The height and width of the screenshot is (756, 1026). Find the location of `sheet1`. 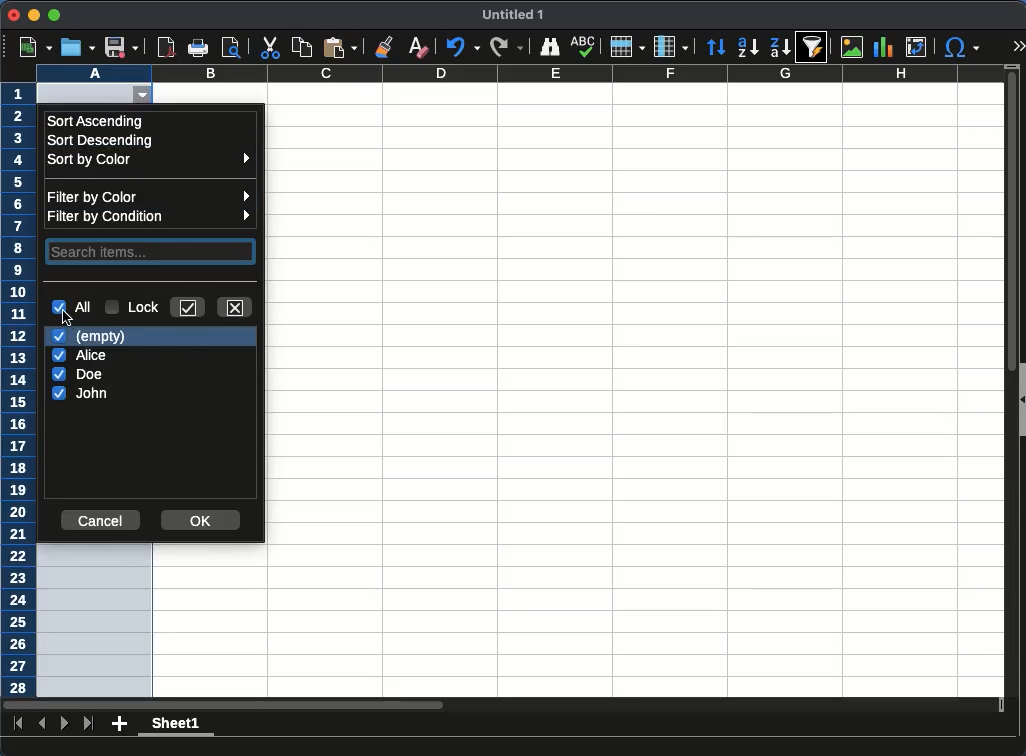

sheet1 is located at coordinates (174, 726).